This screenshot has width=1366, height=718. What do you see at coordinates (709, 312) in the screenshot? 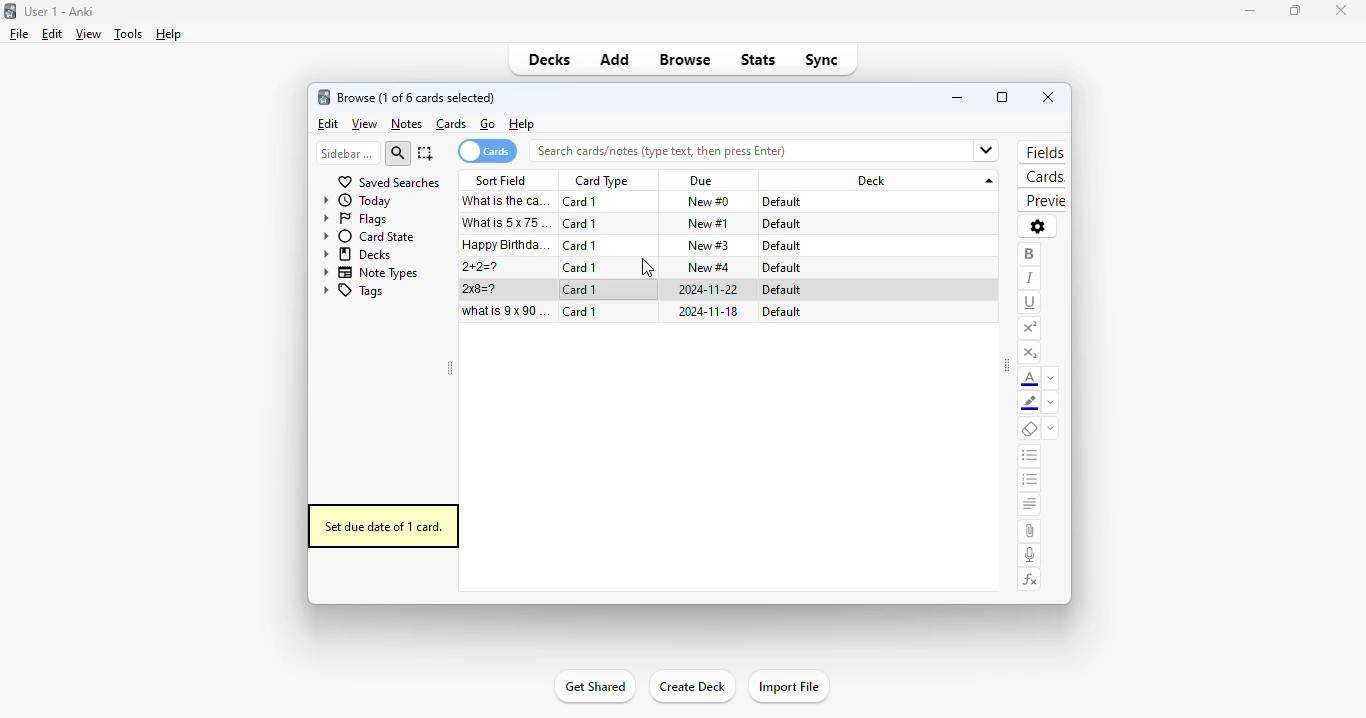
I see `2024-11-18` at bounding box center [709, 312].